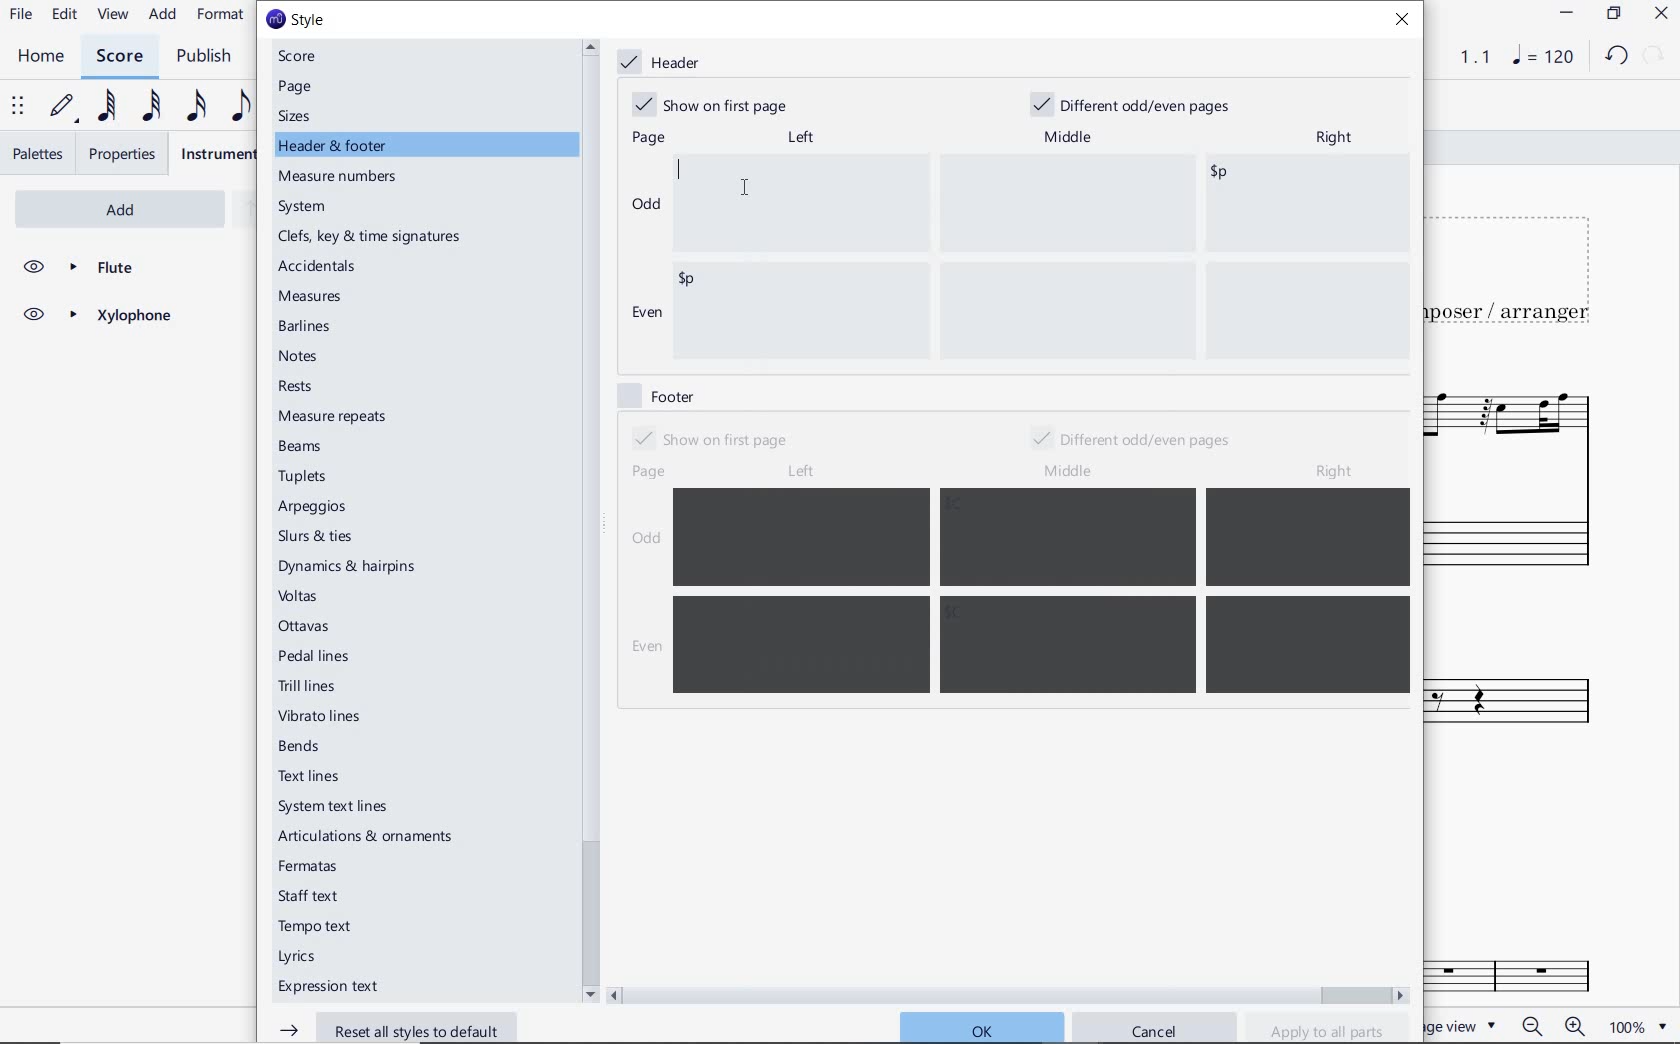 This screenshot has height=1044, width=1680. Describe the element at coordinates (588, 520) in the screenshot. I see `scrollbar` at that location.